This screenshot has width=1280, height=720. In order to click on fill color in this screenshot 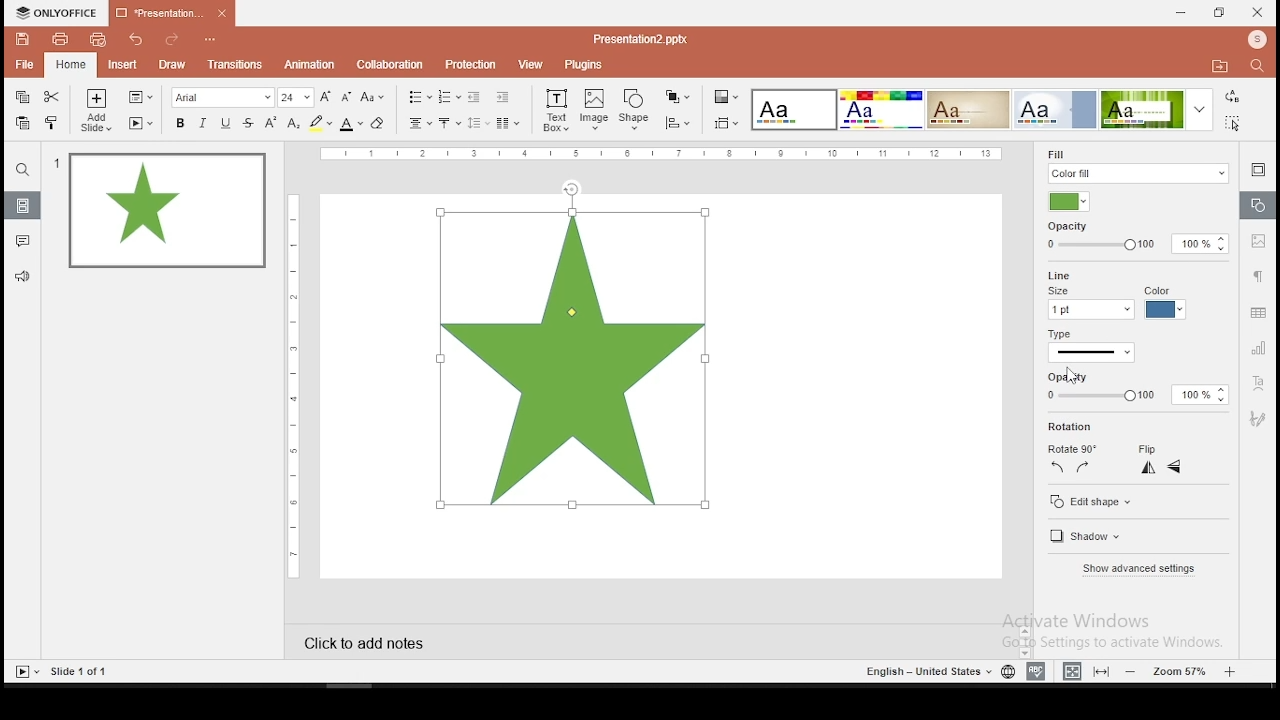, I will do `click(1069, 201)`.